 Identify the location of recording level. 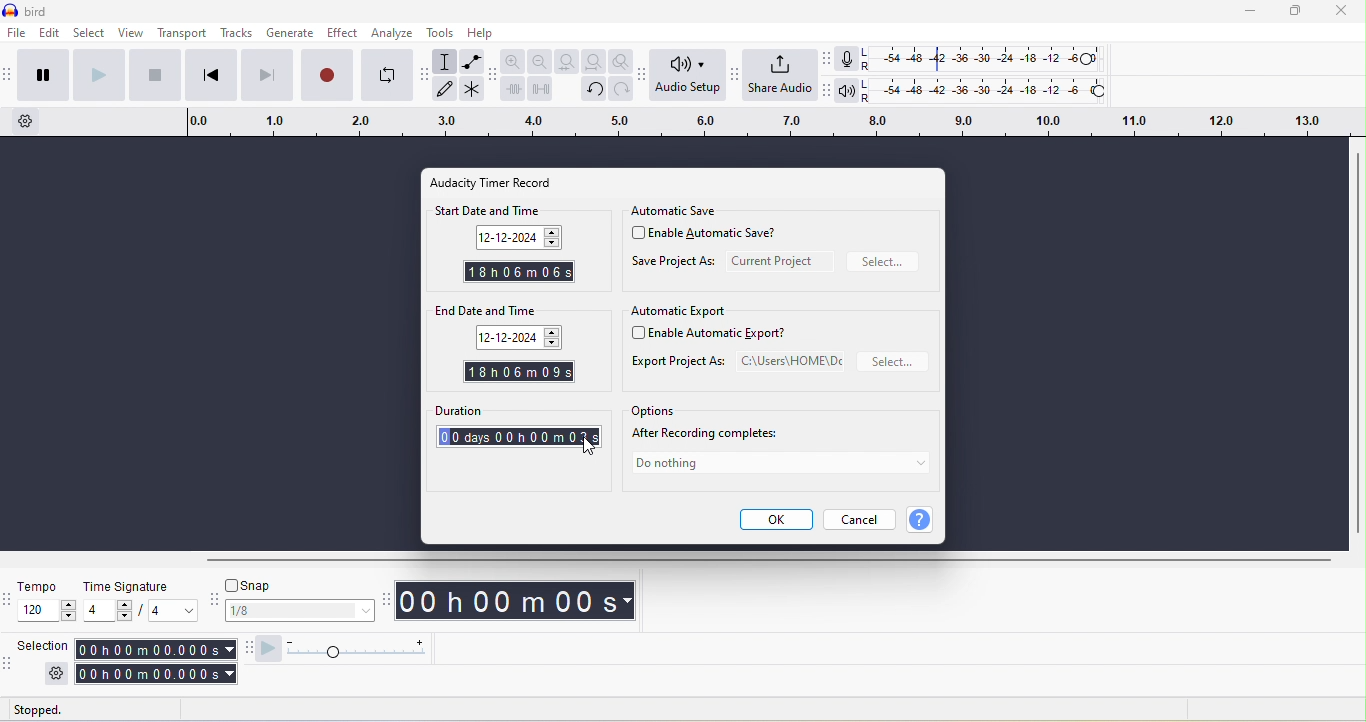
(991, 59).